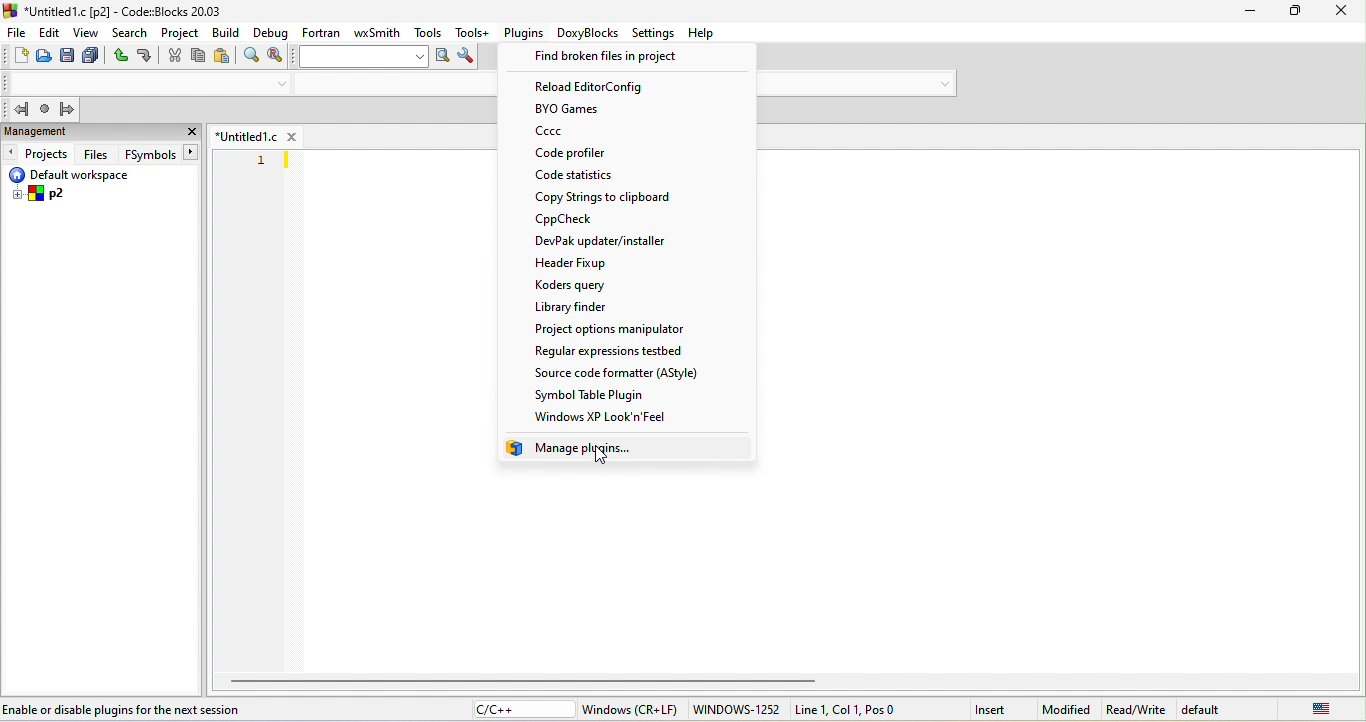 This screenshot has height=722, width=1366. What do you see at coordinates (1250, 14) in the screenshot?
I see `minimize` at bounding box center [1250, 14].